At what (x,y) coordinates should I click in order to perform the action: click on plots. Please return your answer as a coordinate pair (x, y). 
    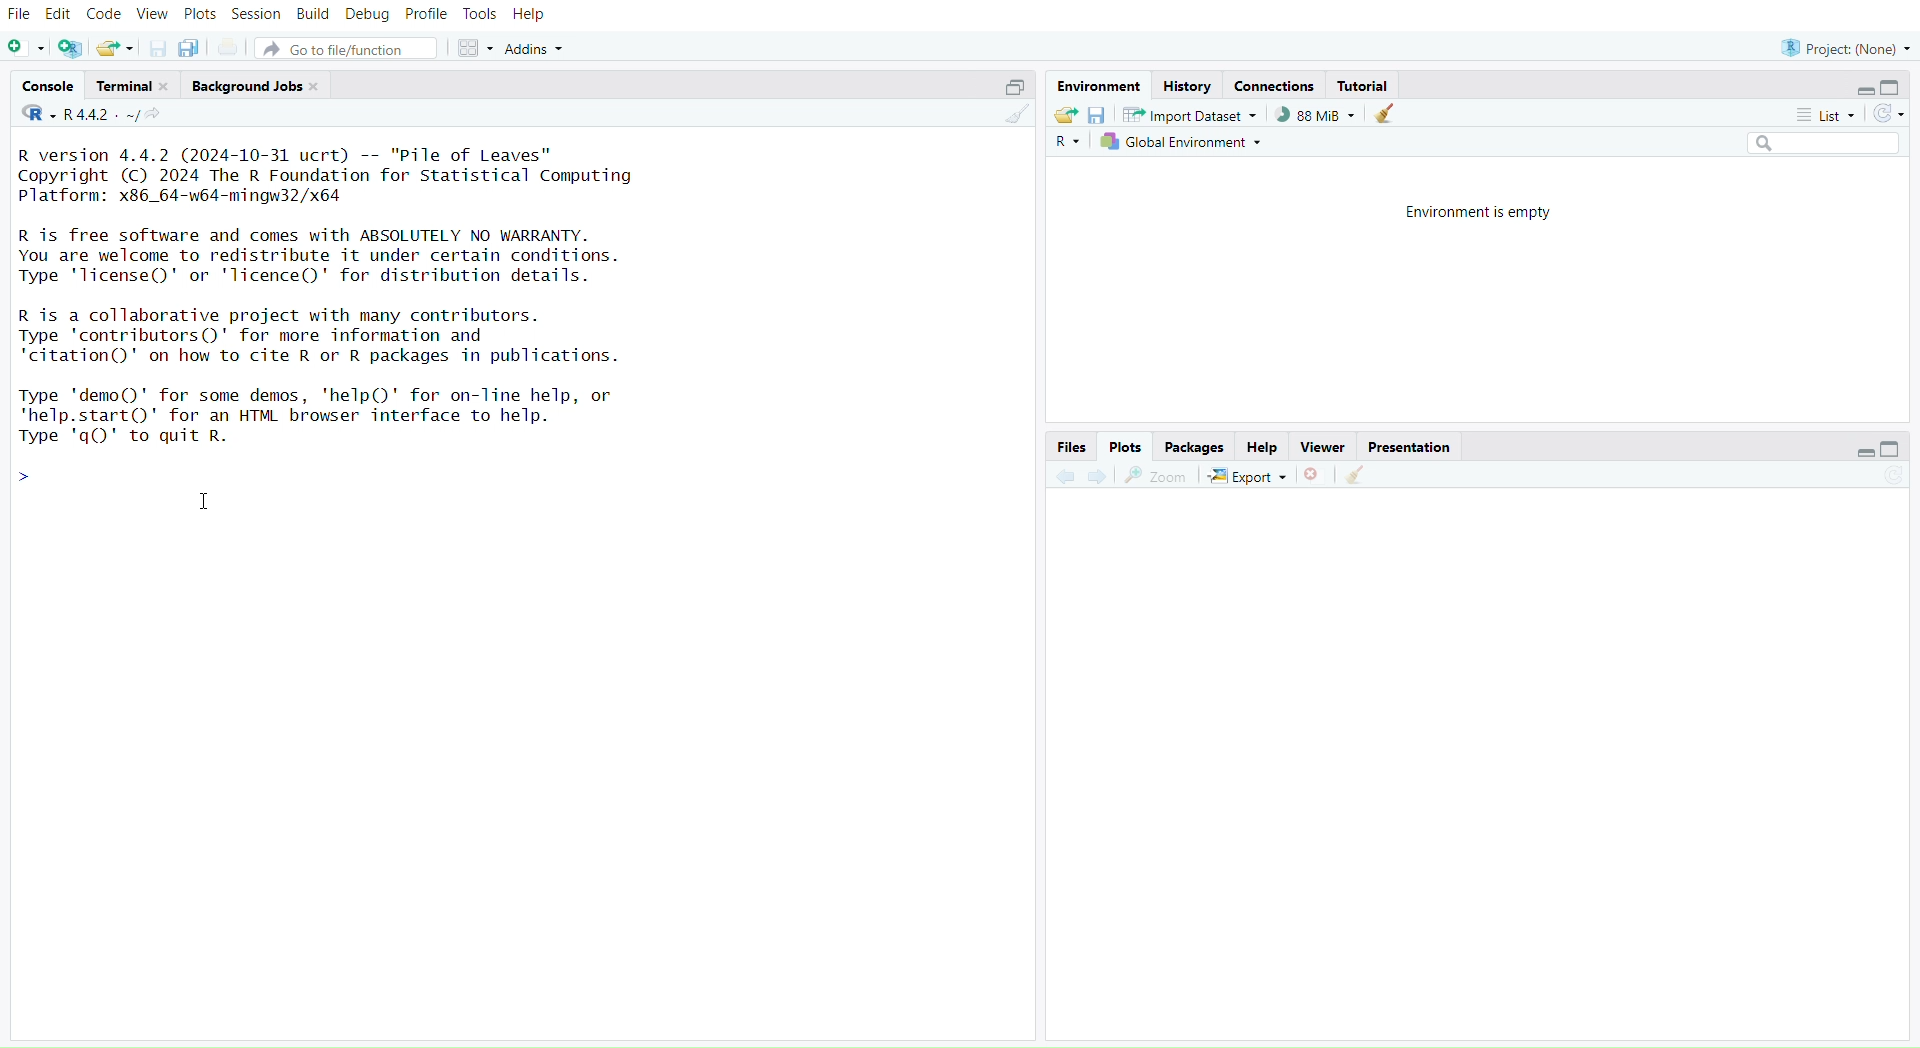
    Looking at the image, I should click on (1126, 447).